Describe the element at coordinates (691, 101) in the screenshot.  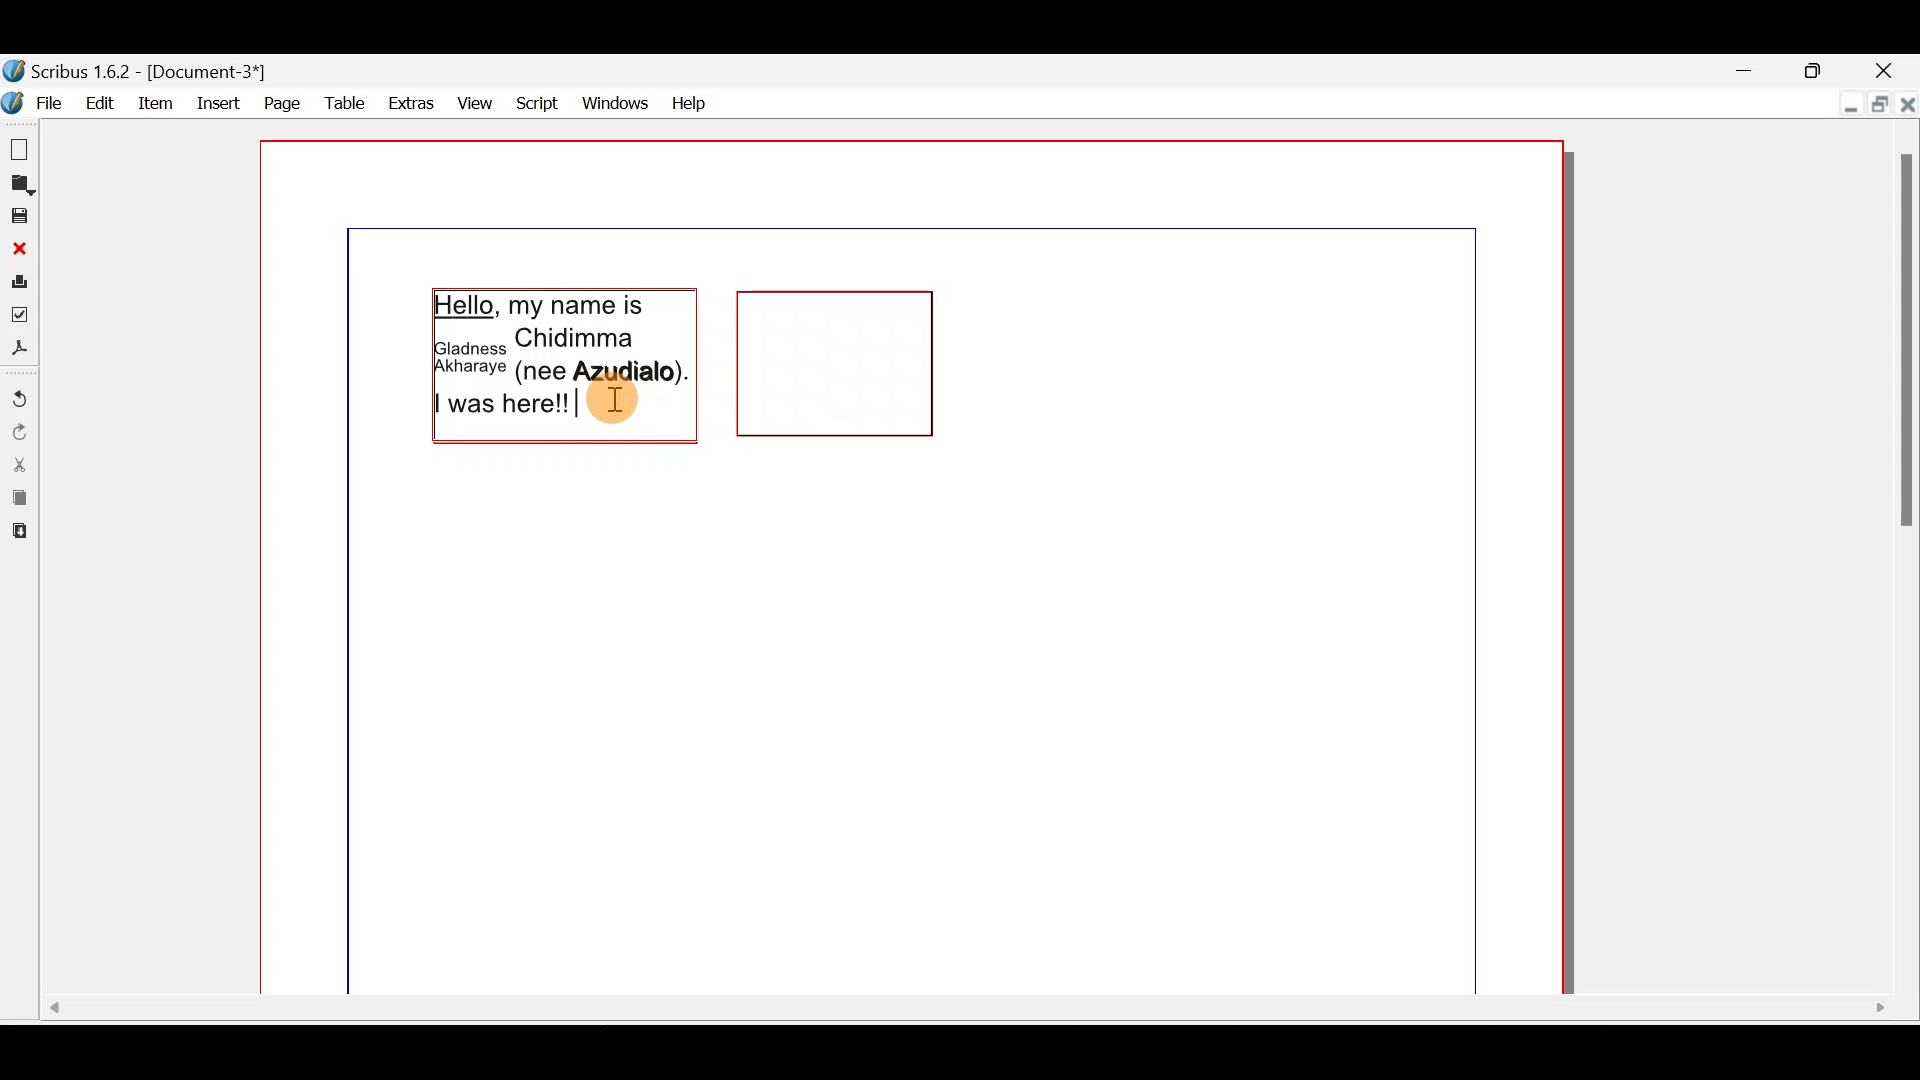
I see `Help` at that location.